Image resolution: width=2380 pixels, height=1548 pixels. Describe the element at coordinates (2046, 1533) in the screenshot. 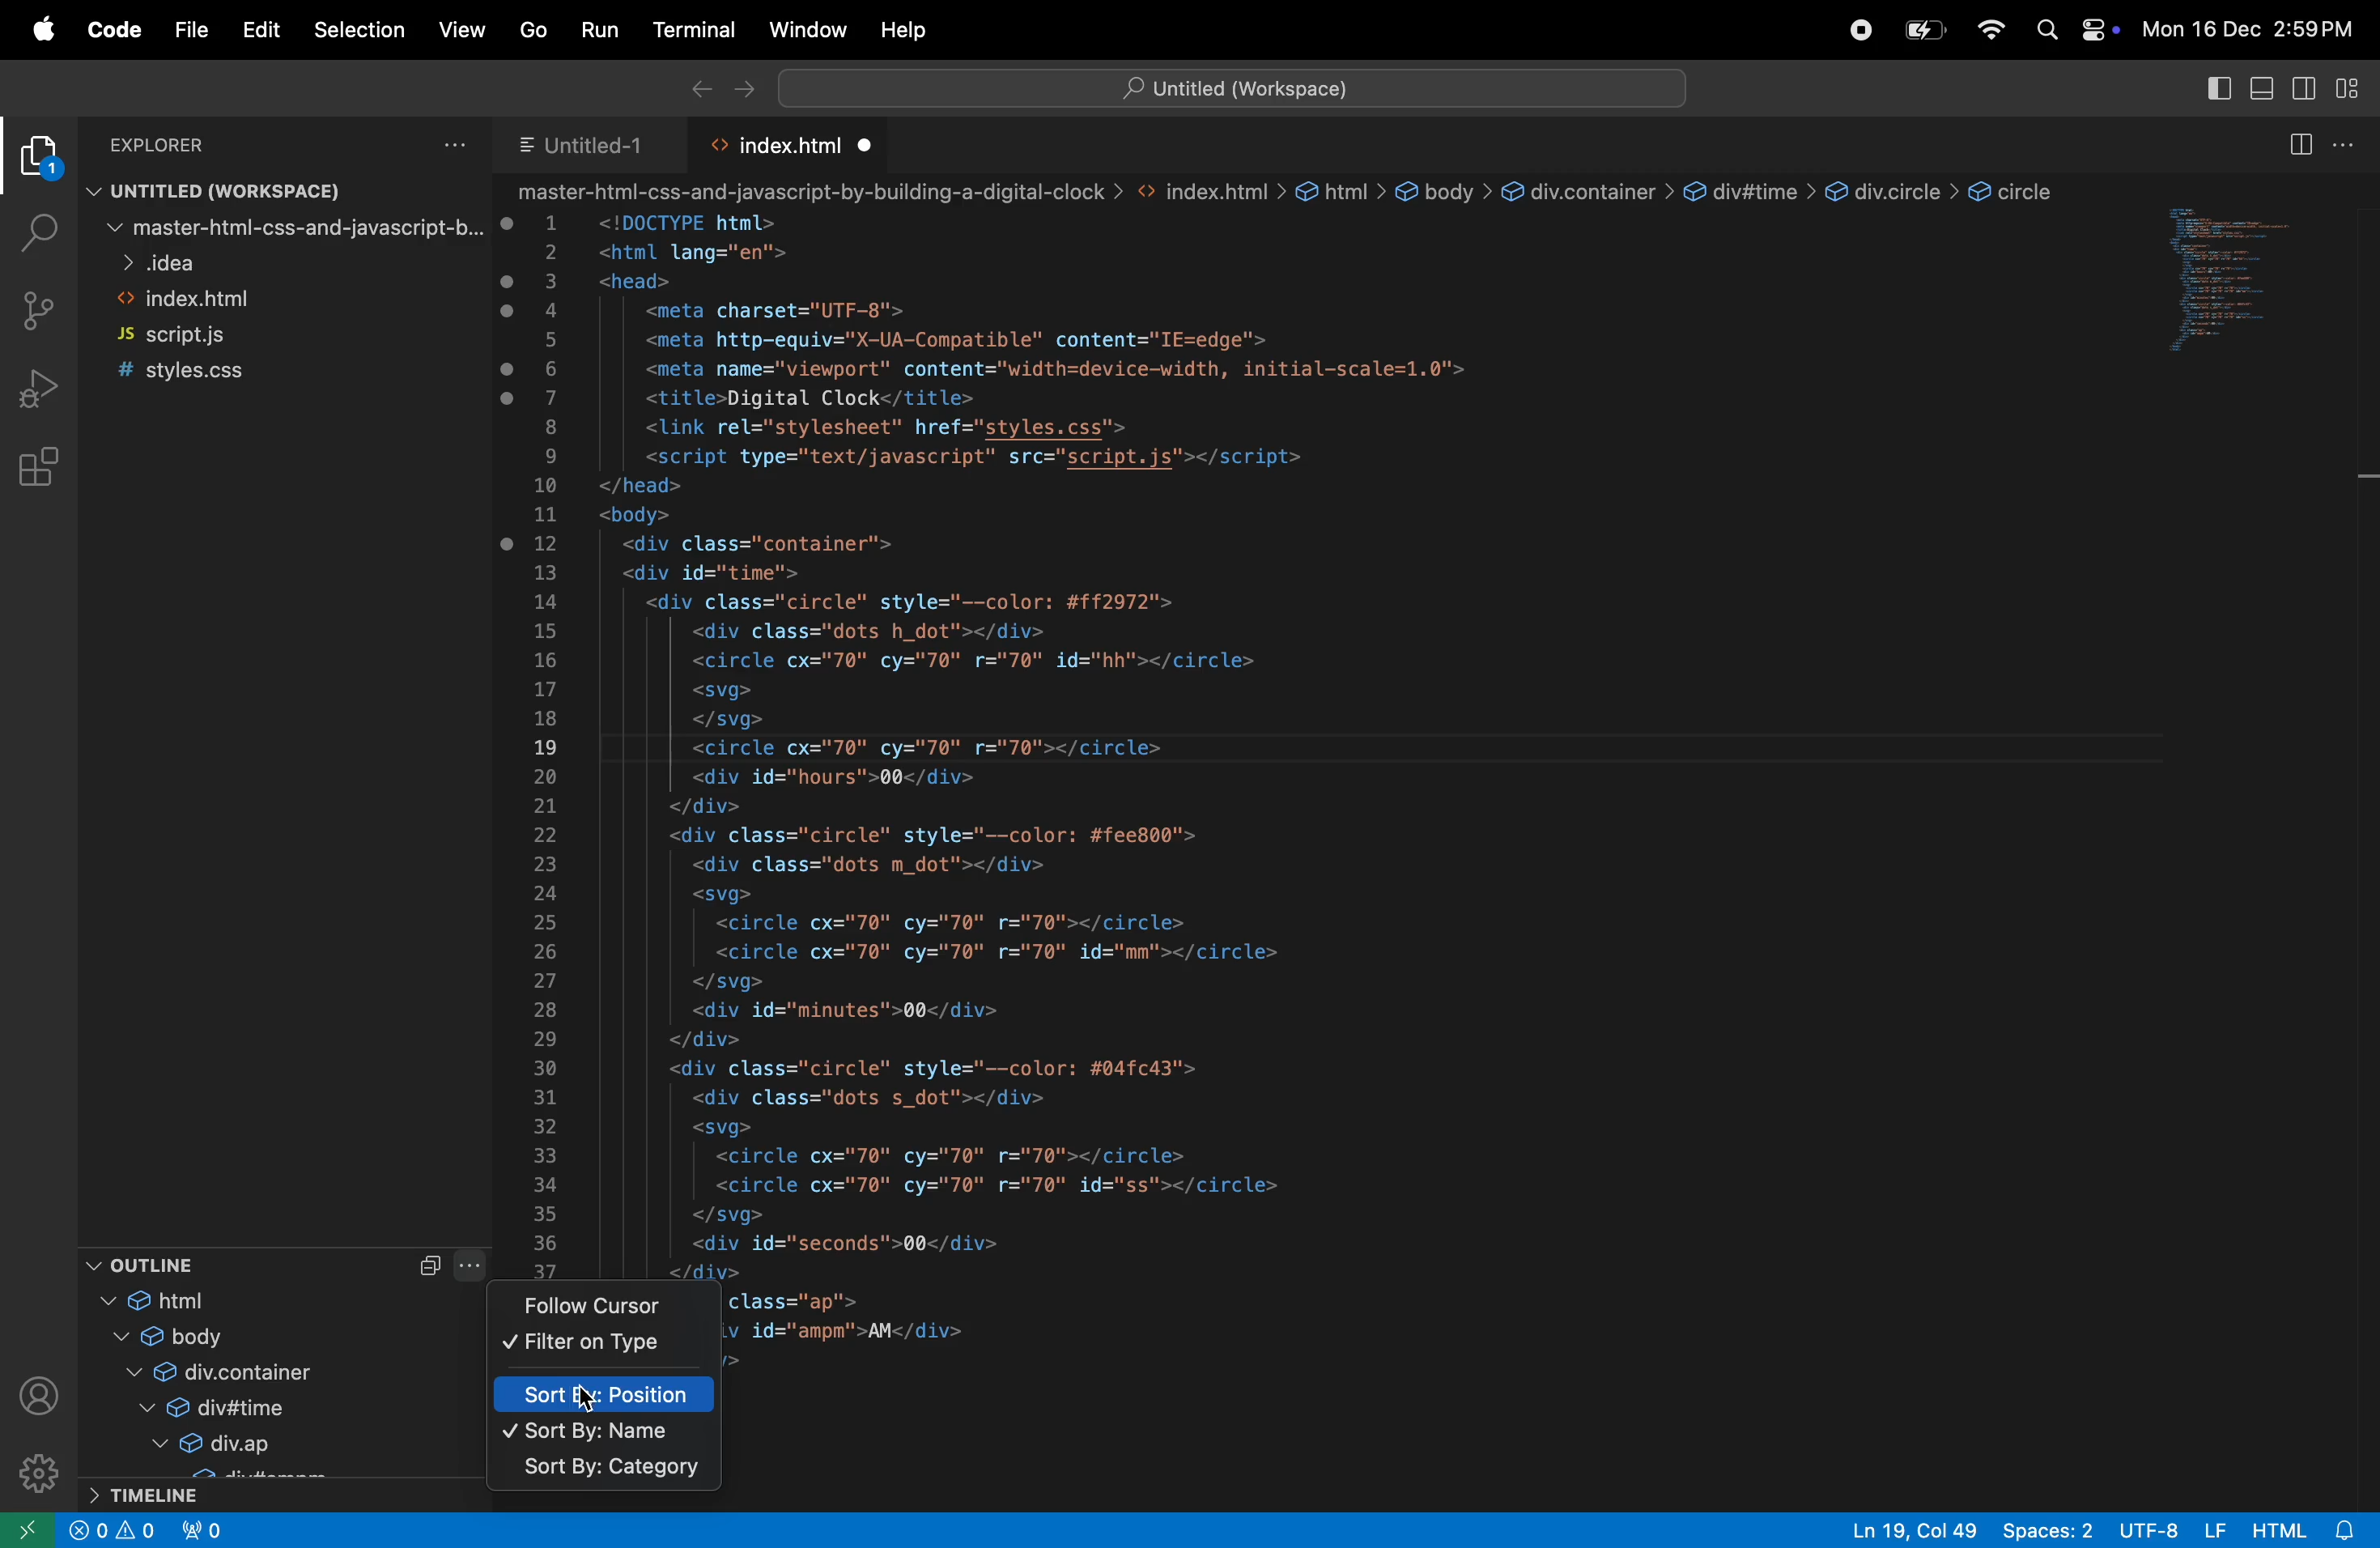

I see `spaces 2` at that location.